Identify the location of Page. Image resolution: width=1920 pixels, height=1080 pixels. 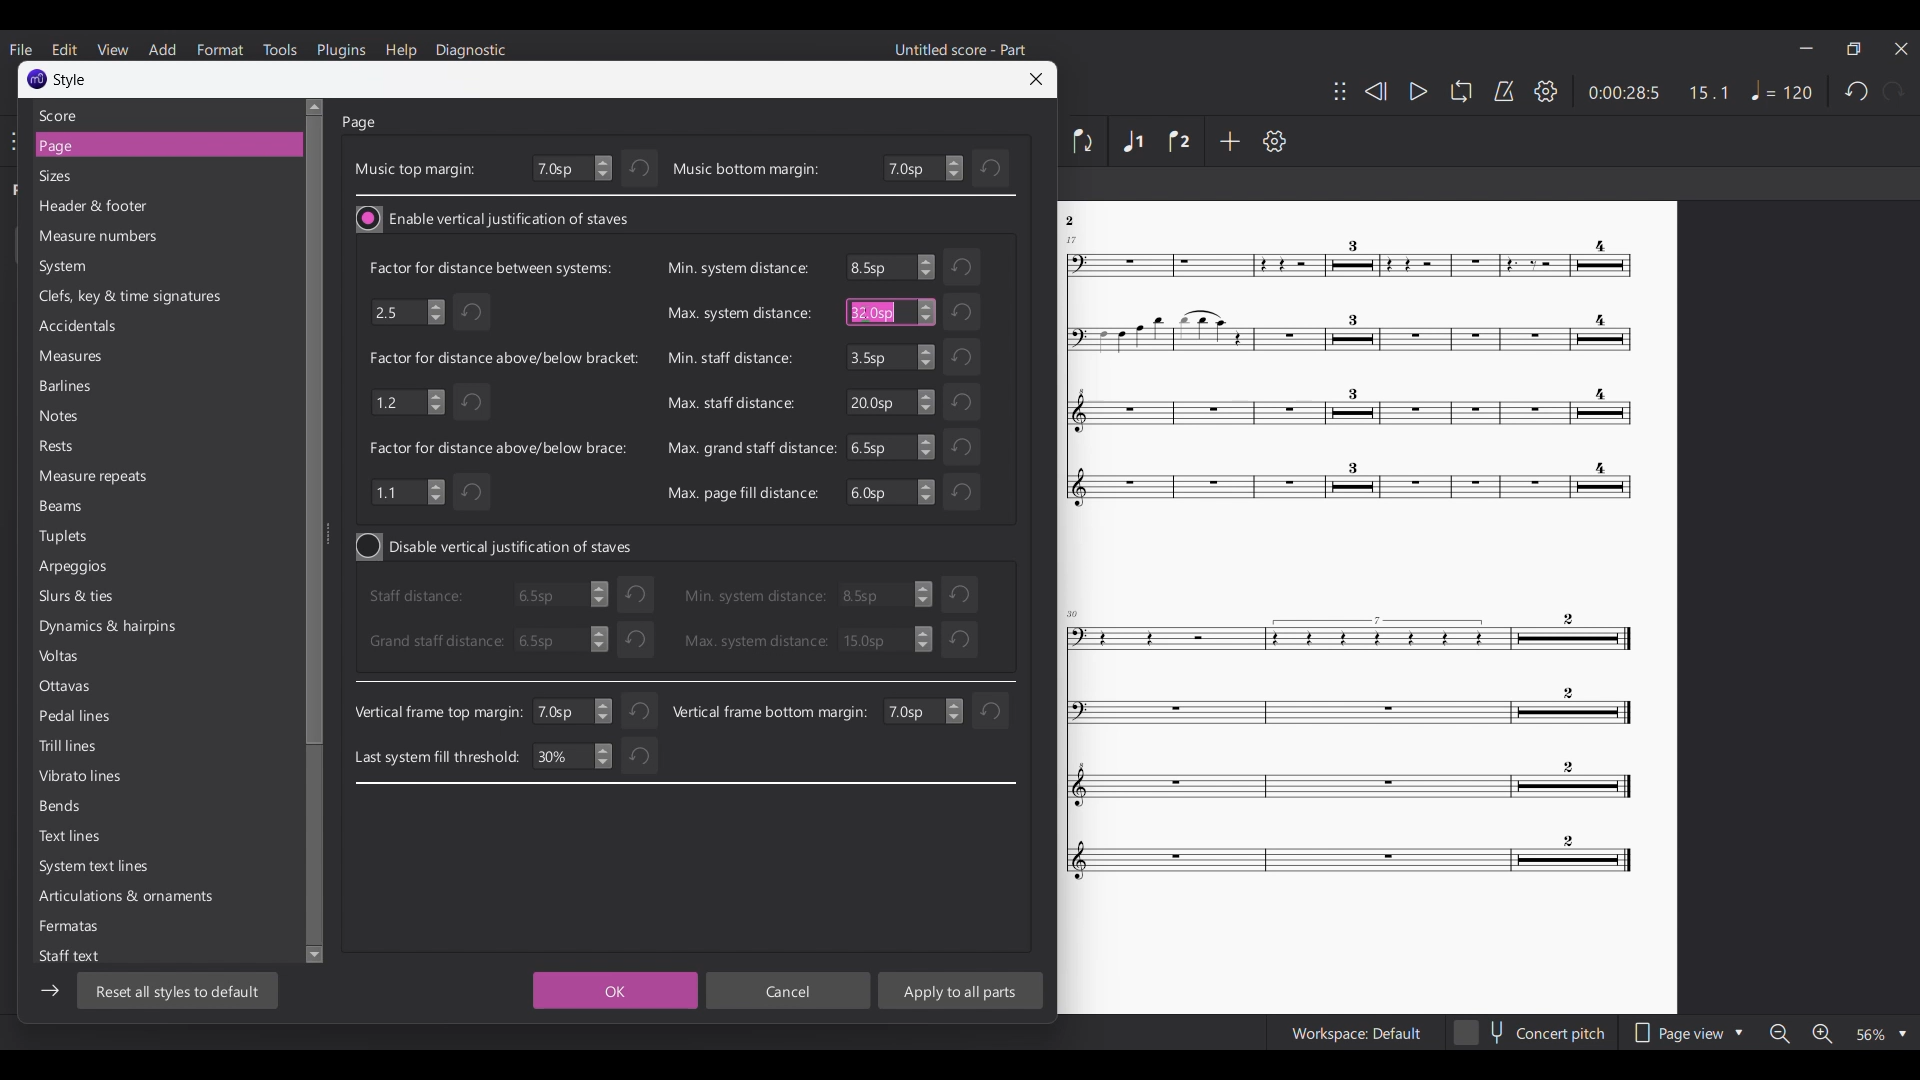
(361, 123).